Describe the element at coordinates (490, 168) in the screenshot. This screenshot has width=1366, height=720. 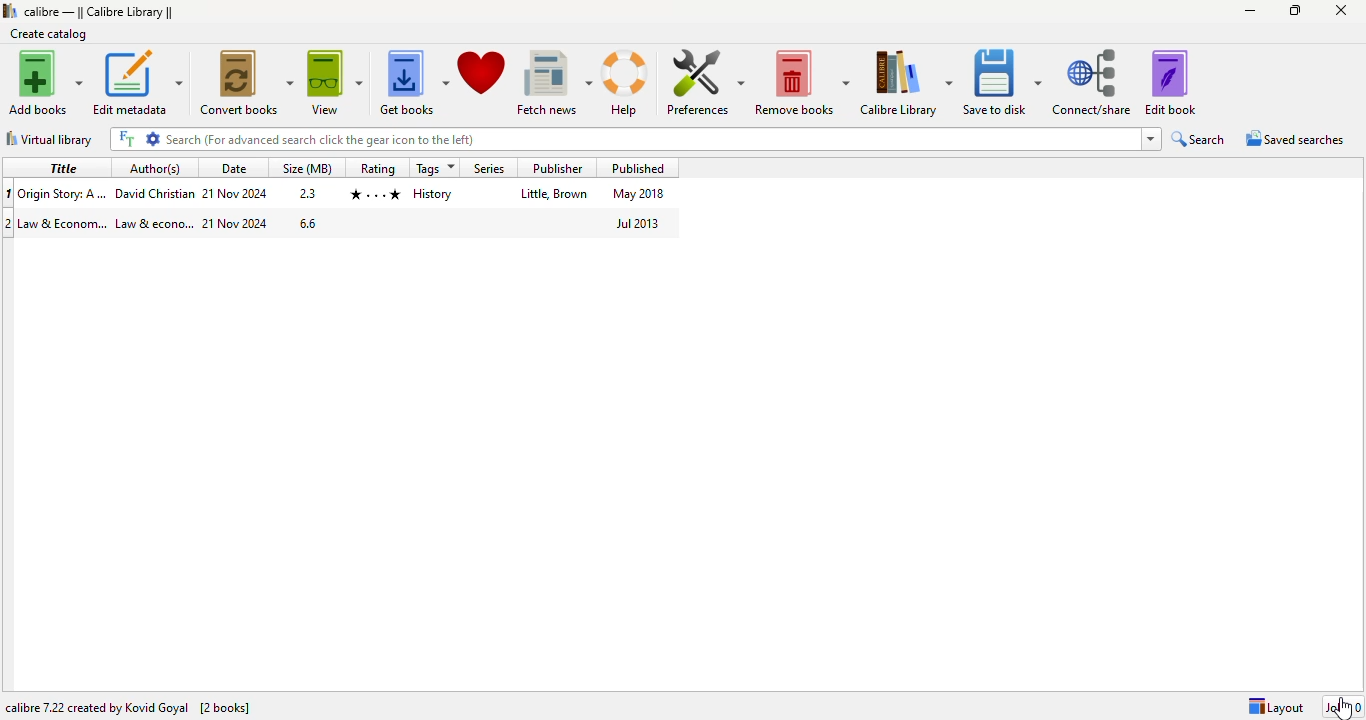
I see `series` at that location.